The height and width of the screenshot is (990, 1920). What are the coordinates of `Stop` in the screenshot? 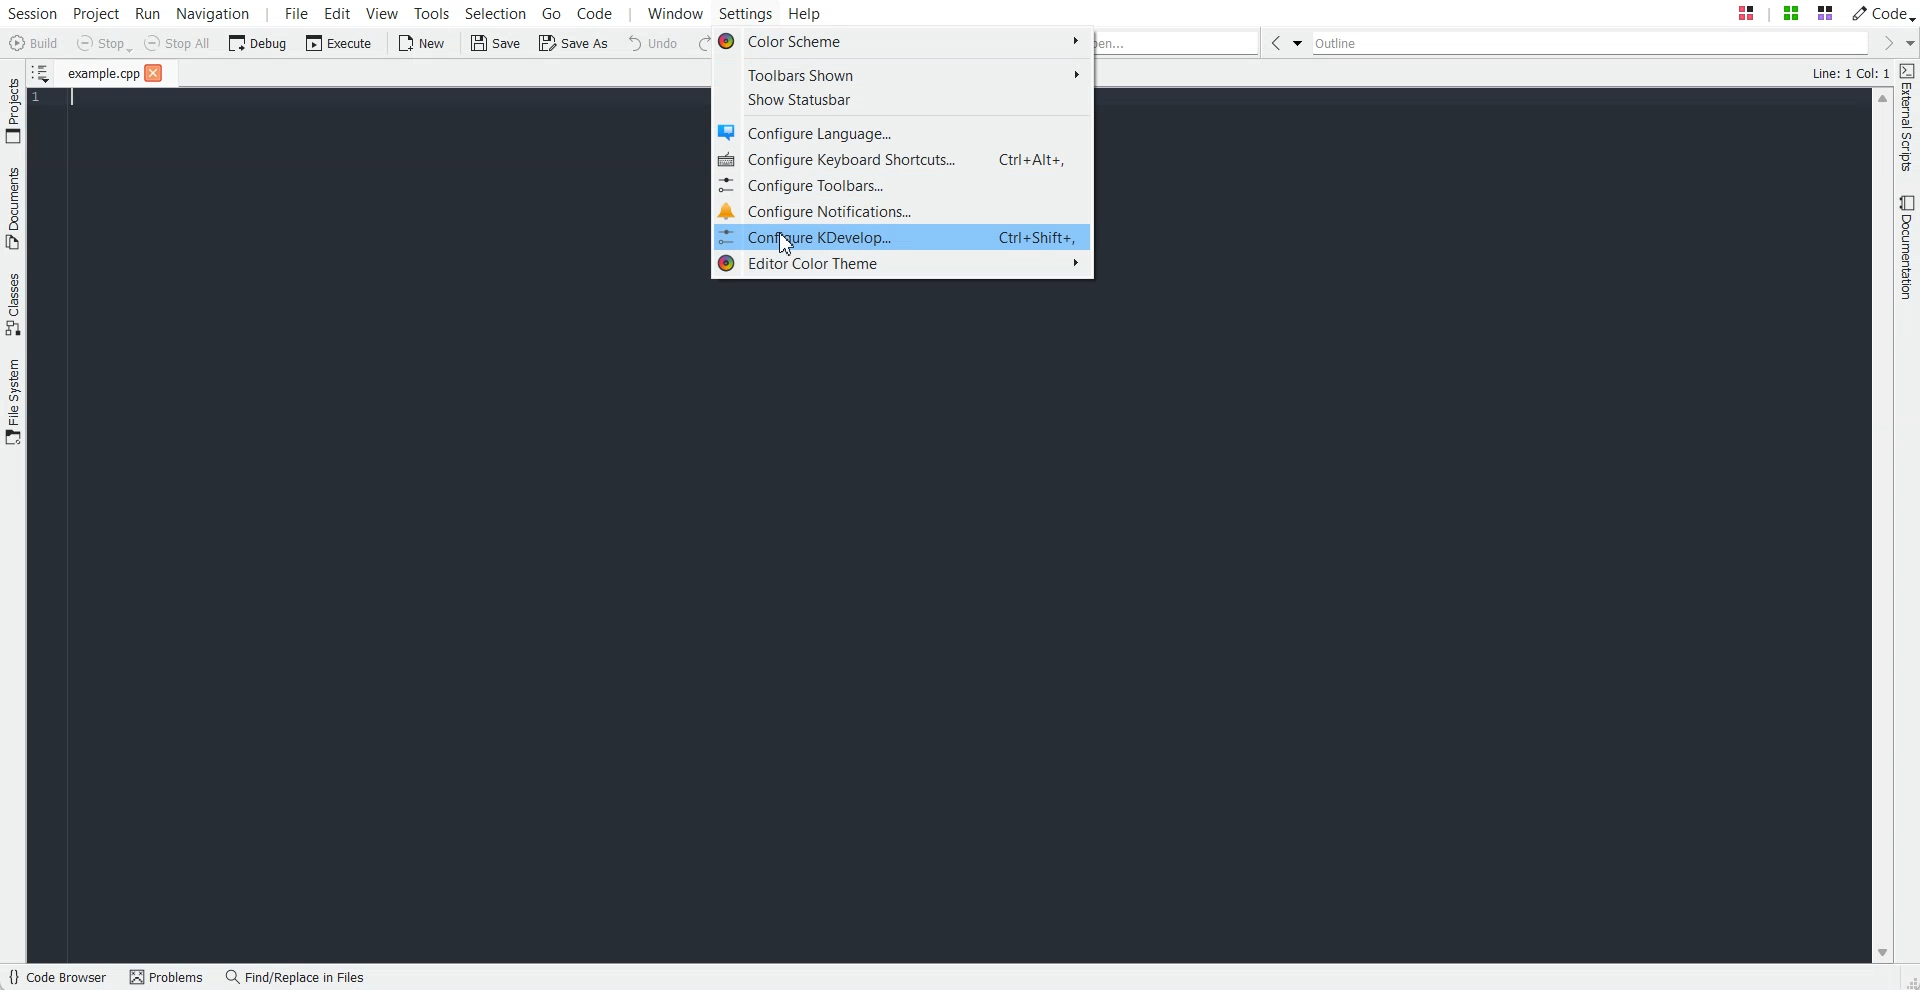 It's located at (104, 44).